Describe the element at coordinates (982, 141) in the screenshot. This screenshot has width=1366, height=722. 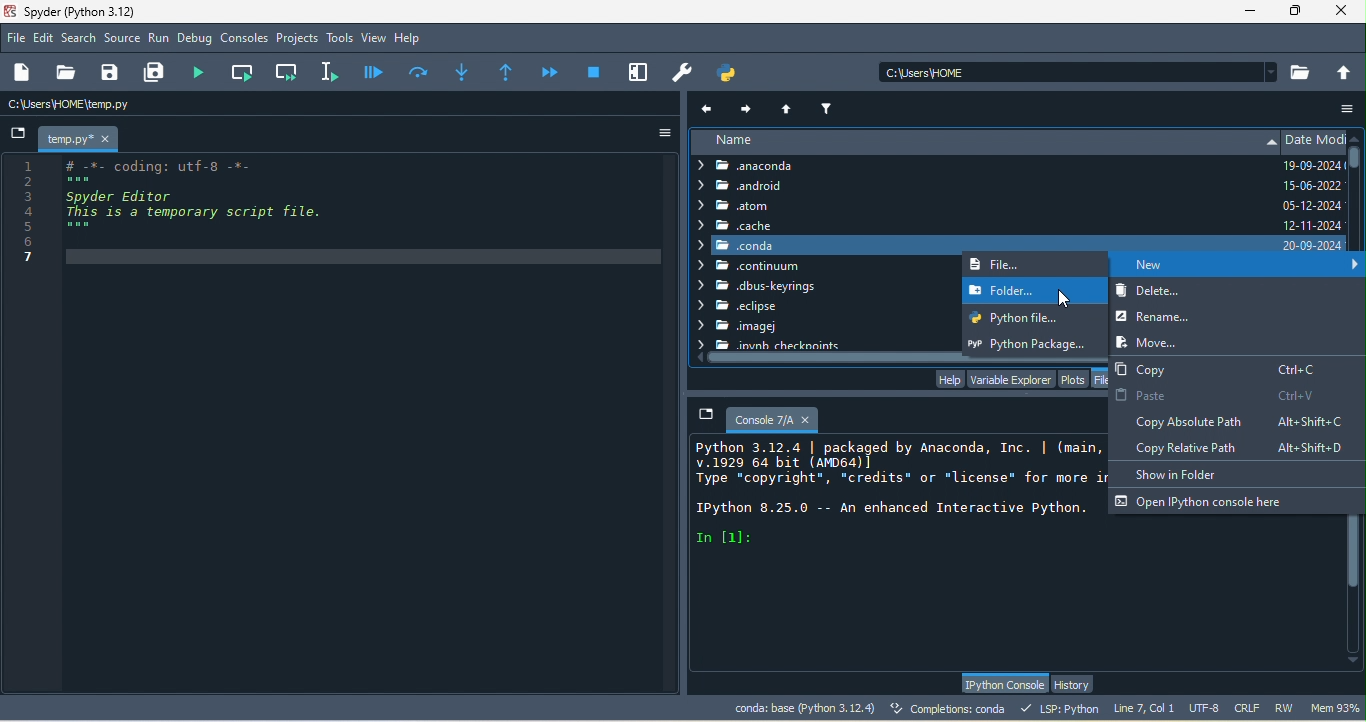
I see `name` at that location.